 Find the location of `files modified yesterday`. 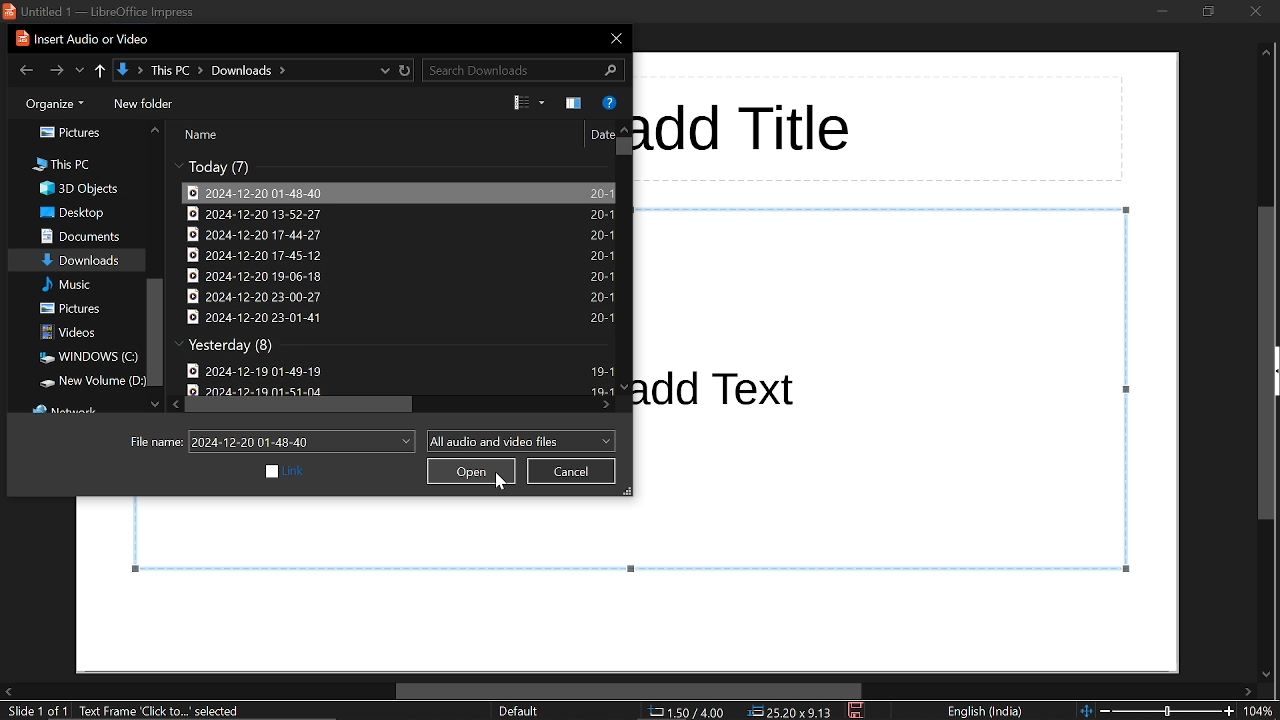

files modified yesterday is located at coordinates (230, 346).